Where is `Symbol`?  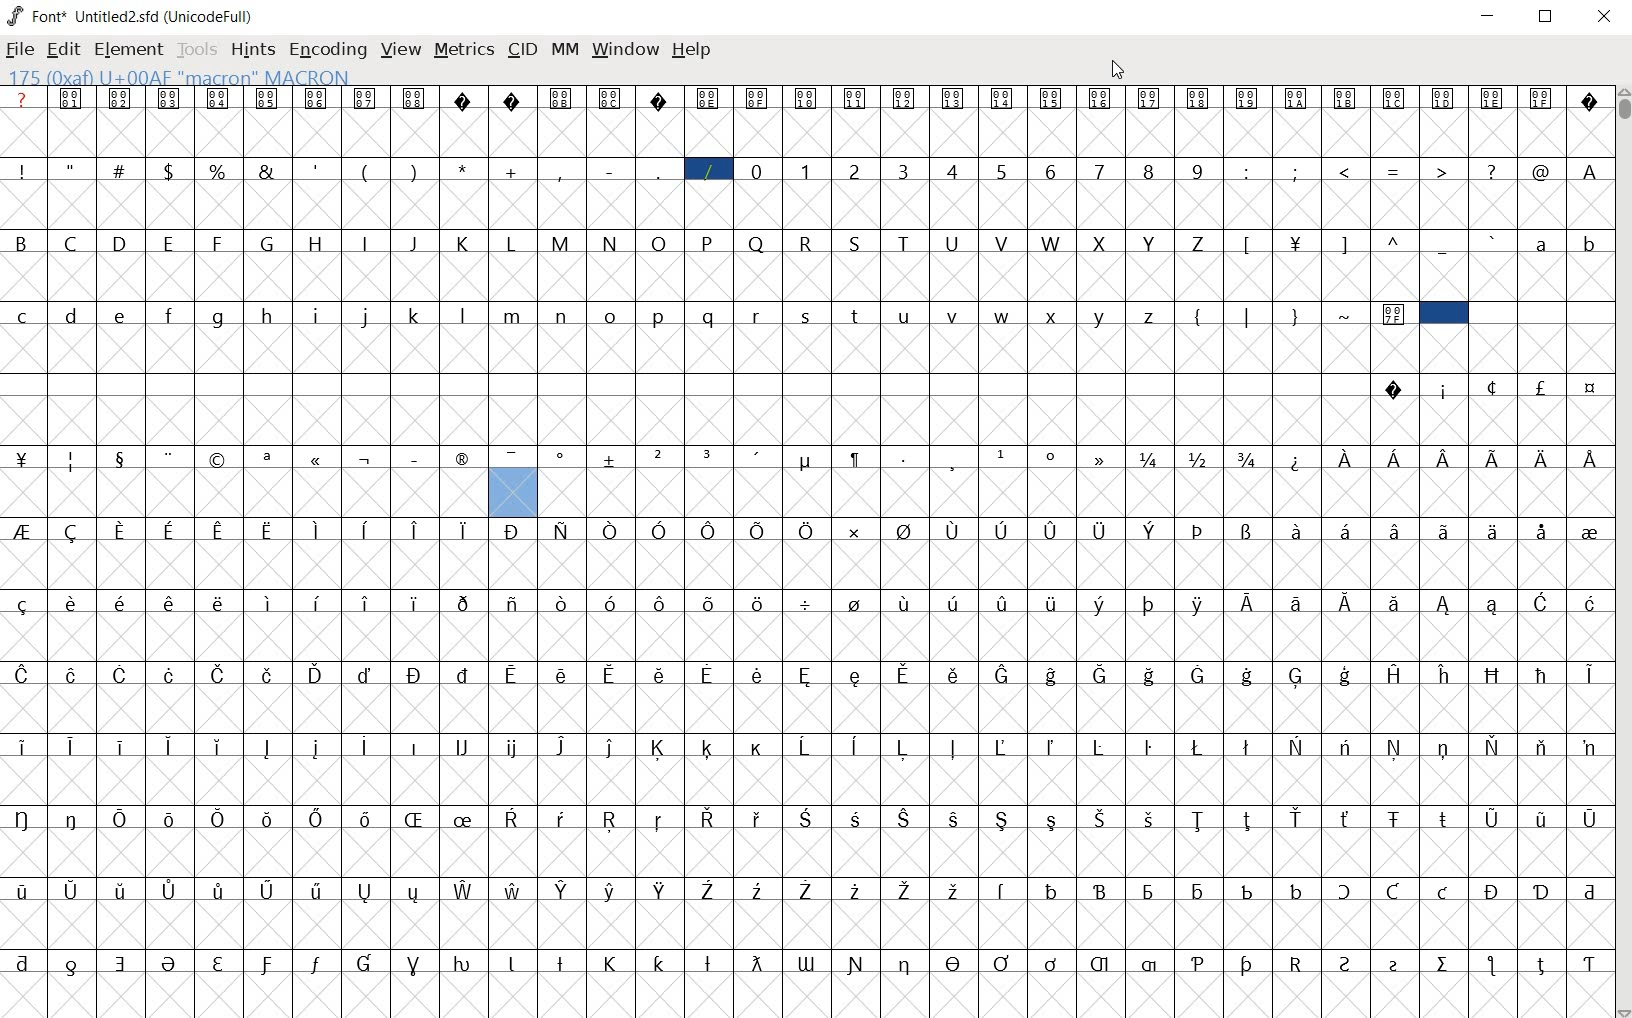
Symbol is located at coordinates (857, 889).